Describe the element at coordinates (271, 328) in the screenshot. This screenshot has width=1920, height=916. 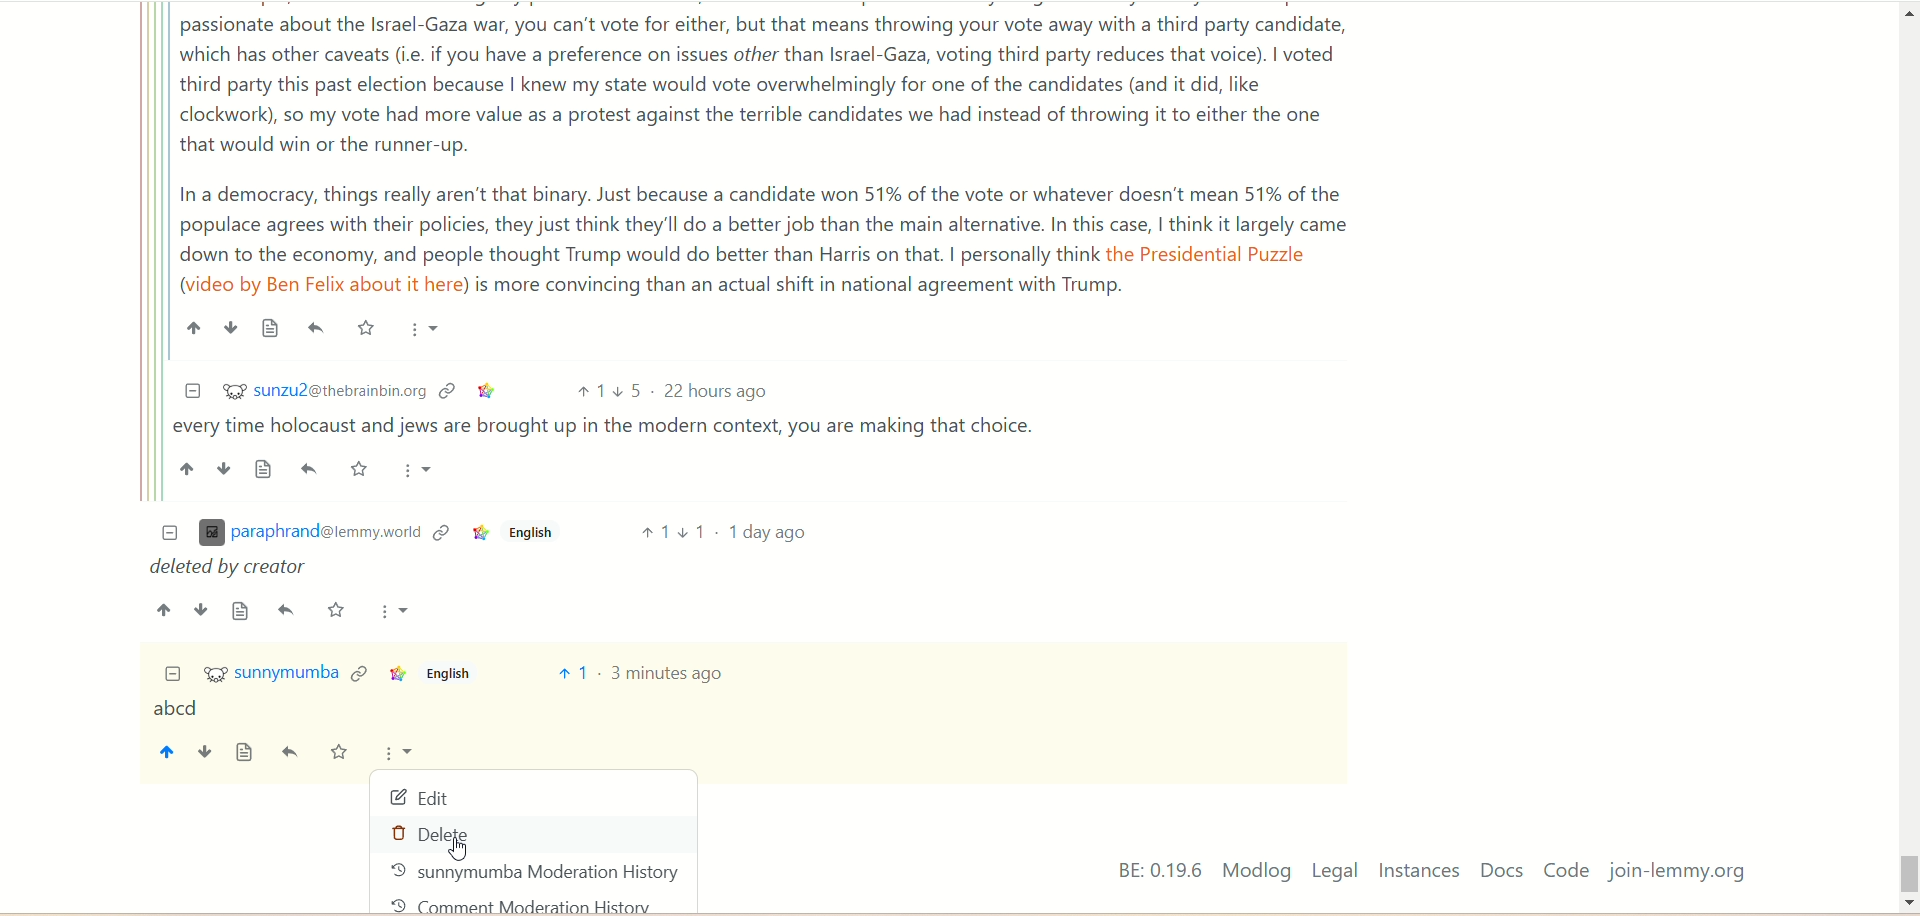
I see `Source` at that location.